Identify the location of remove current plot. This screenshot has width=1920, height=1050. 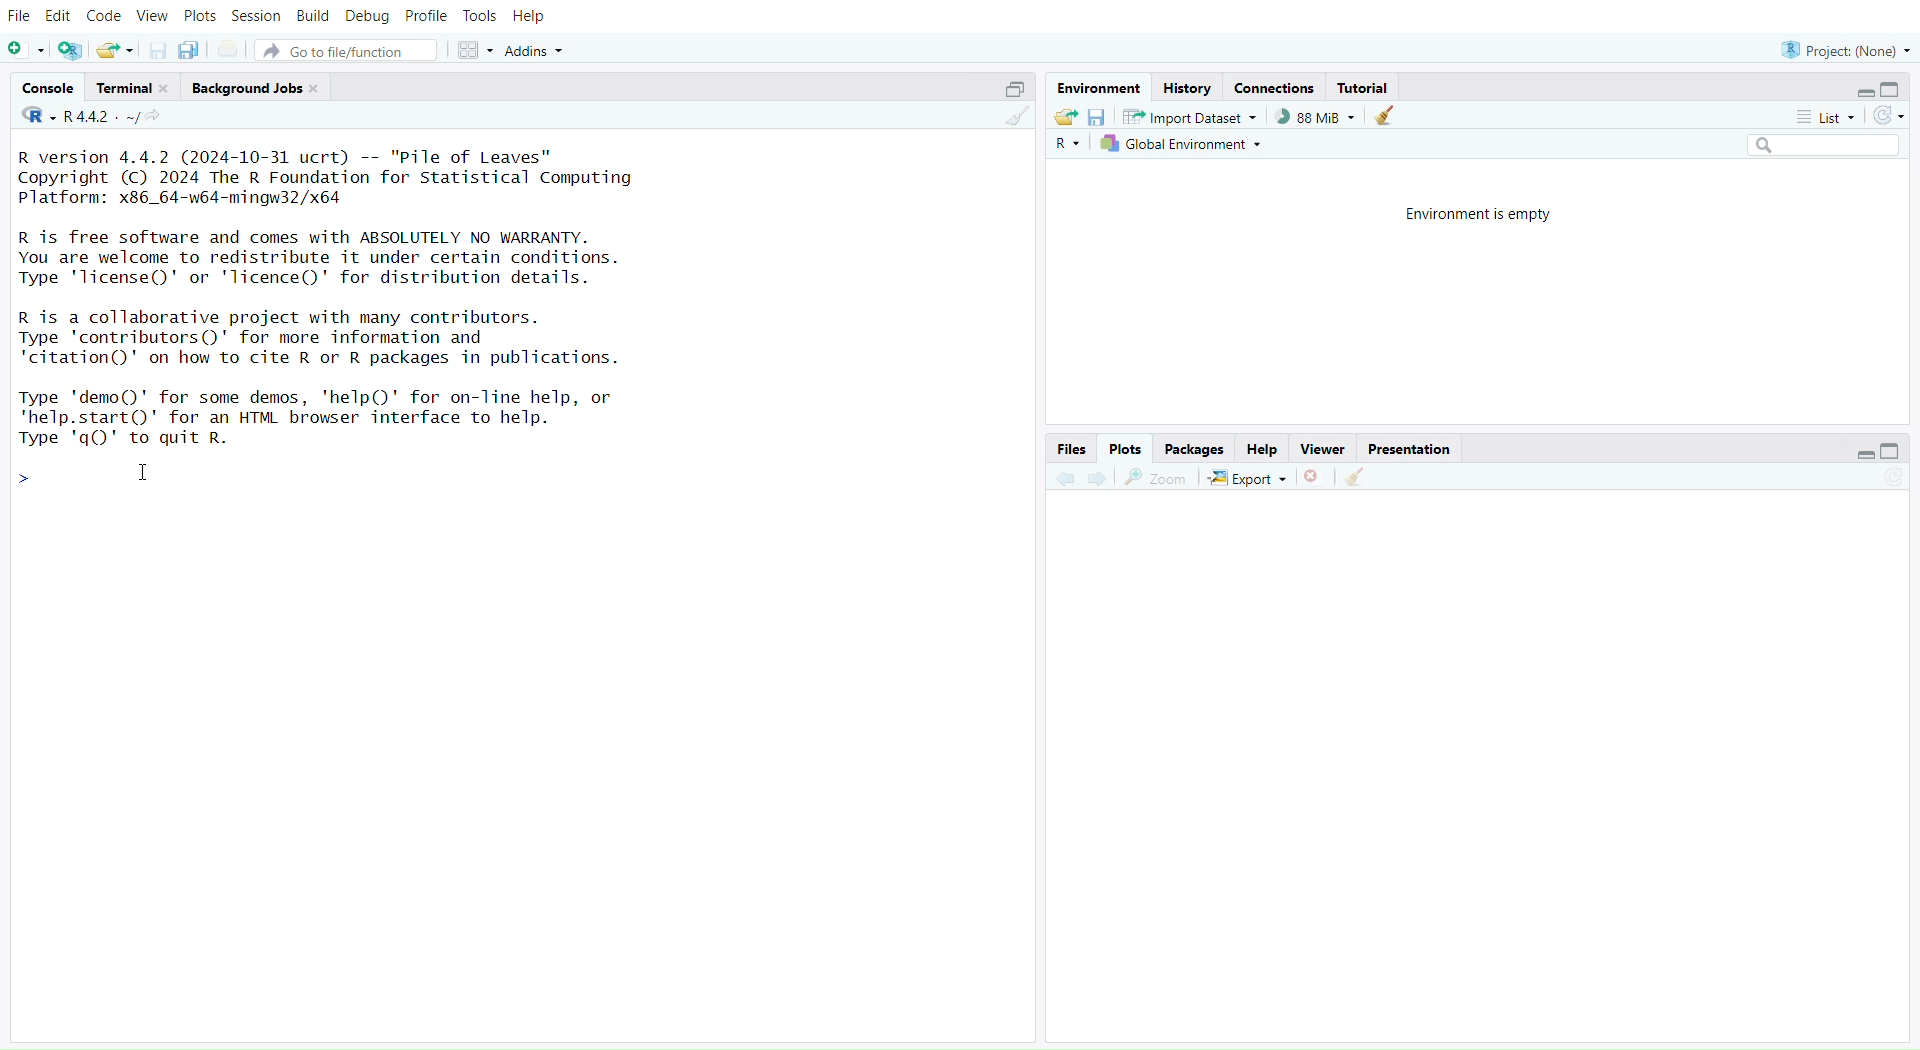
(1316, 477).